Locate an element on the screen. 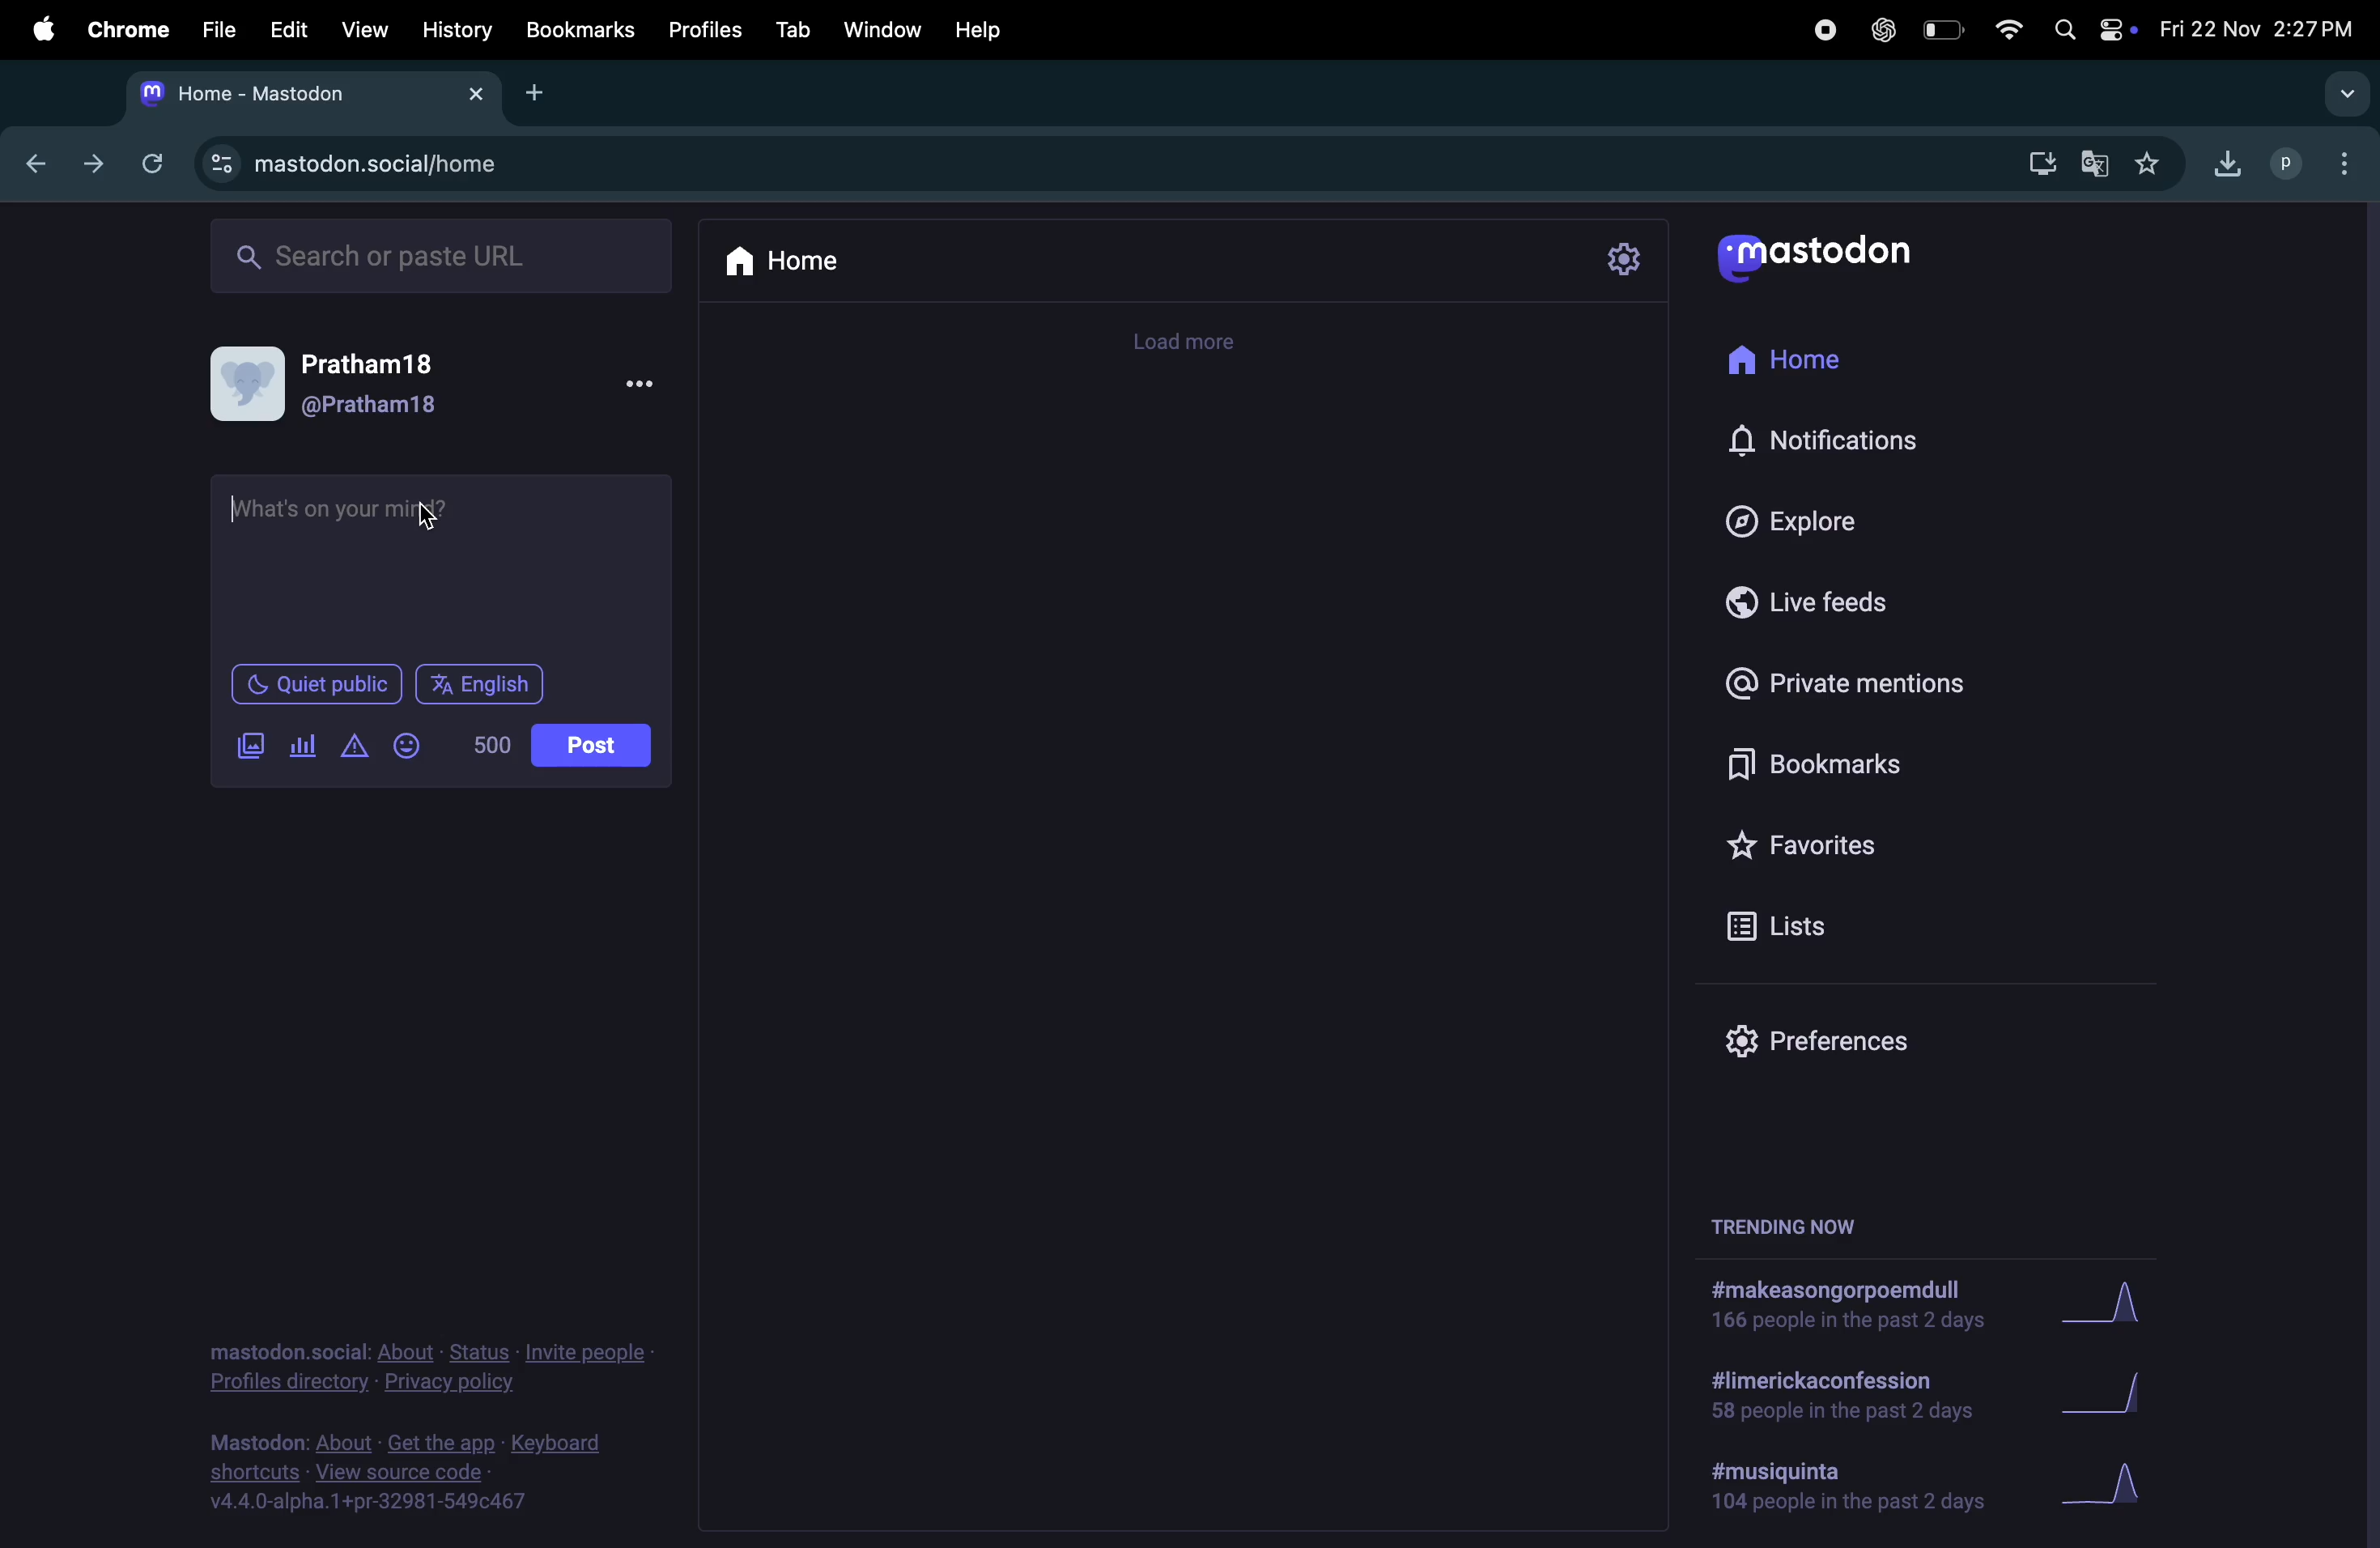 This screenshot has width=2380, height=1548. hashtags is located at coordinates (1849, 1304).